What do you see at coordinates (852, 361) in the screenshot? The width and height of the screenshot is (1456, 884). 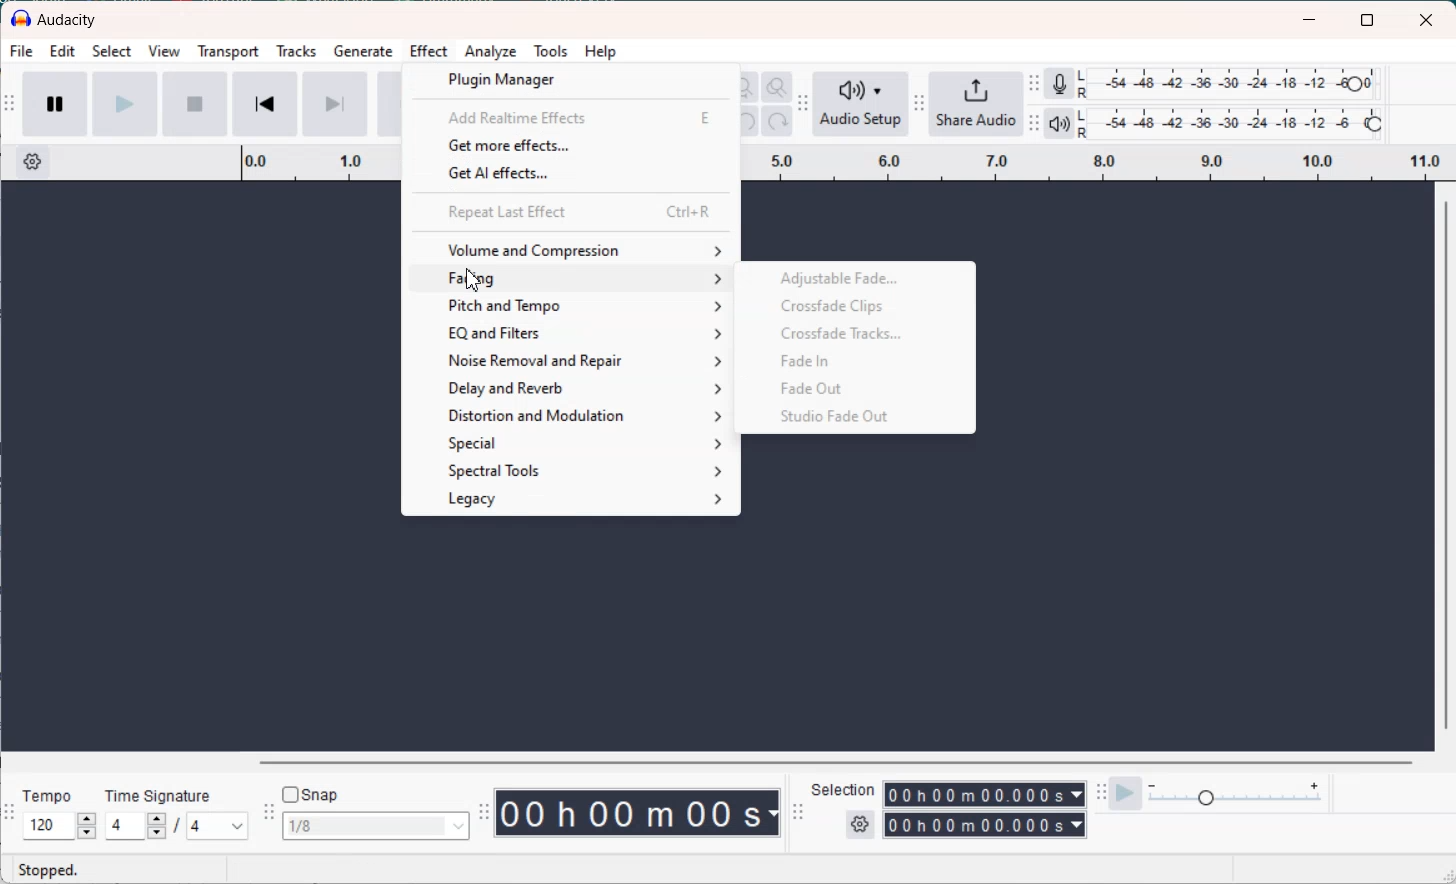 I see `Fade In` at bounding box center [852, 361].